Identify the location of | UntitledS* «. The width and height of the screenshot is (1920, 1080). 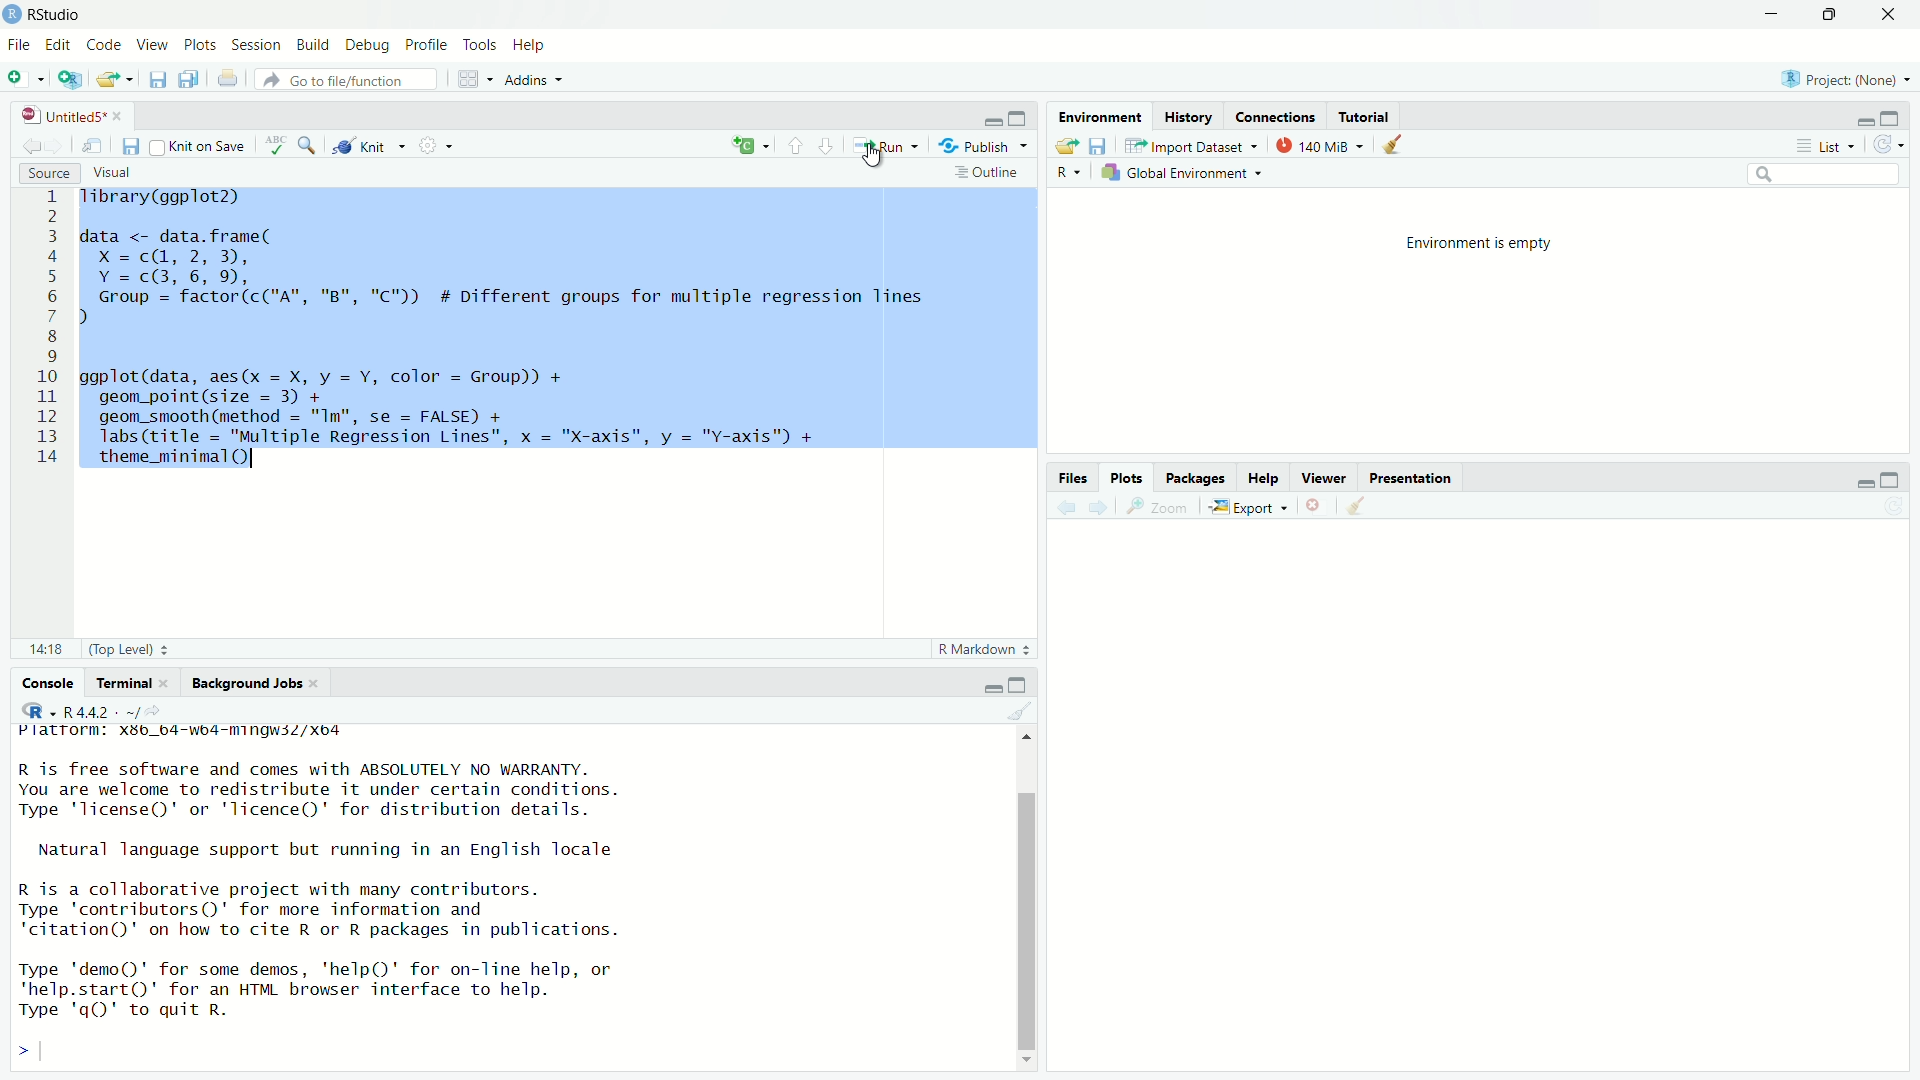
(70, 114).